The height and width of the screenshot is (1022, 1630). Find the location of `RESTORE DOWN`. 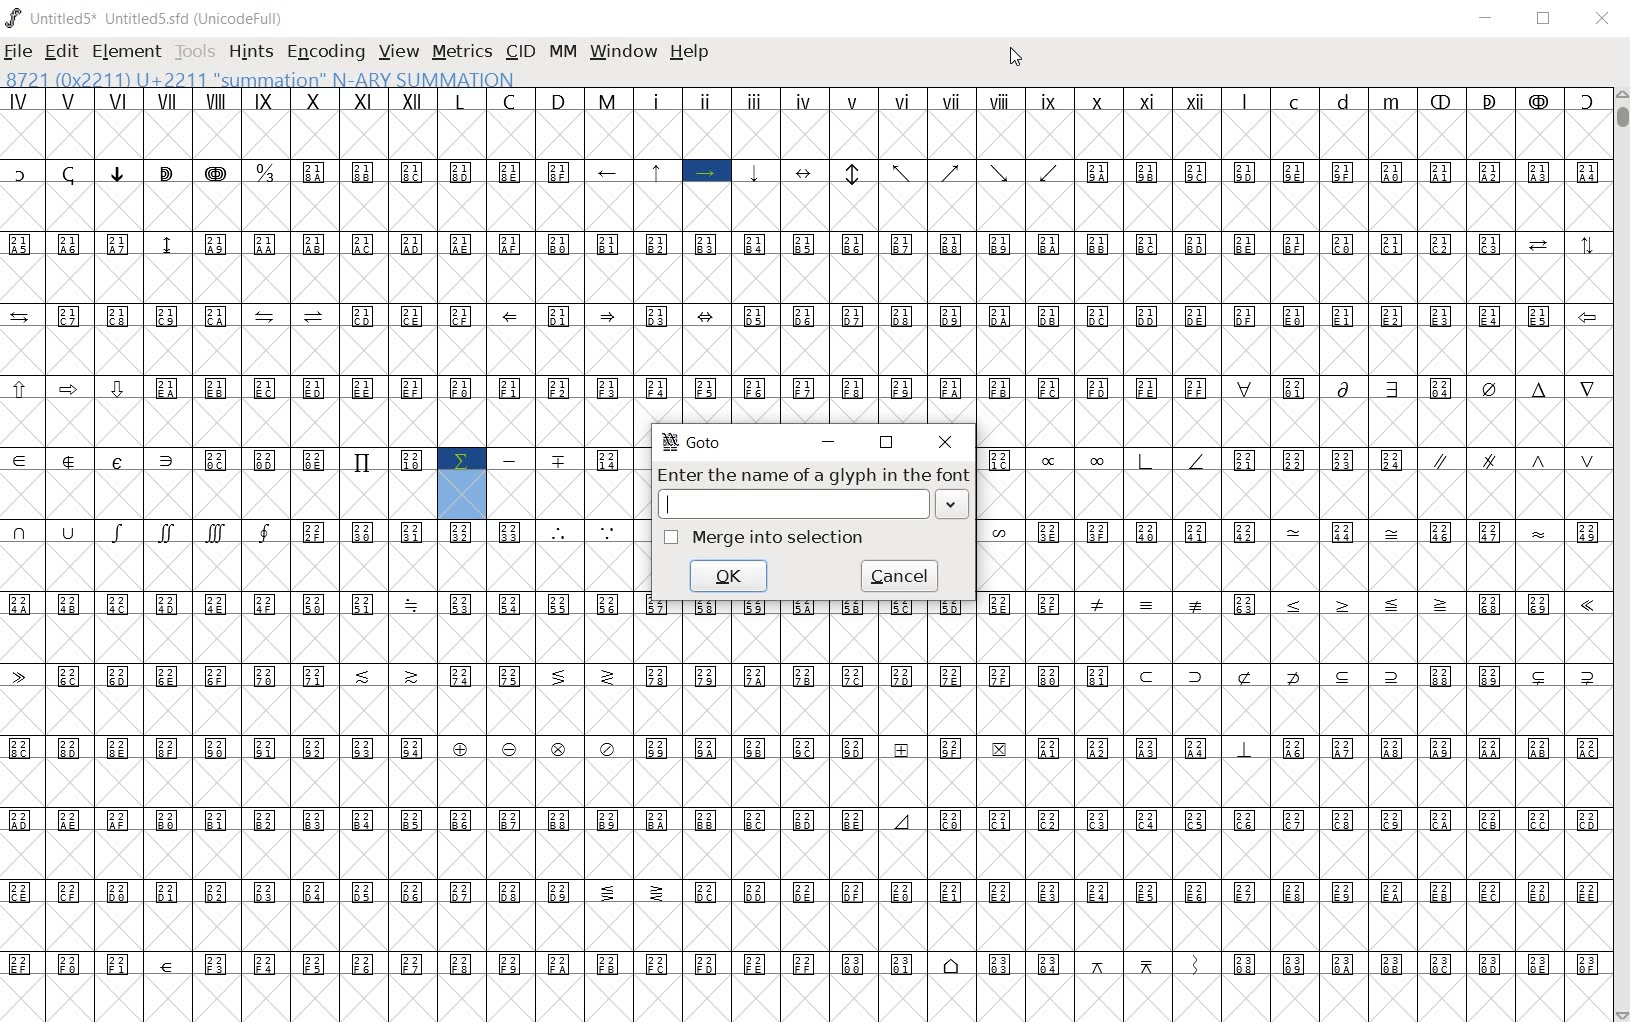

RESTORE DOWN is located at coordinates (1544, 20).